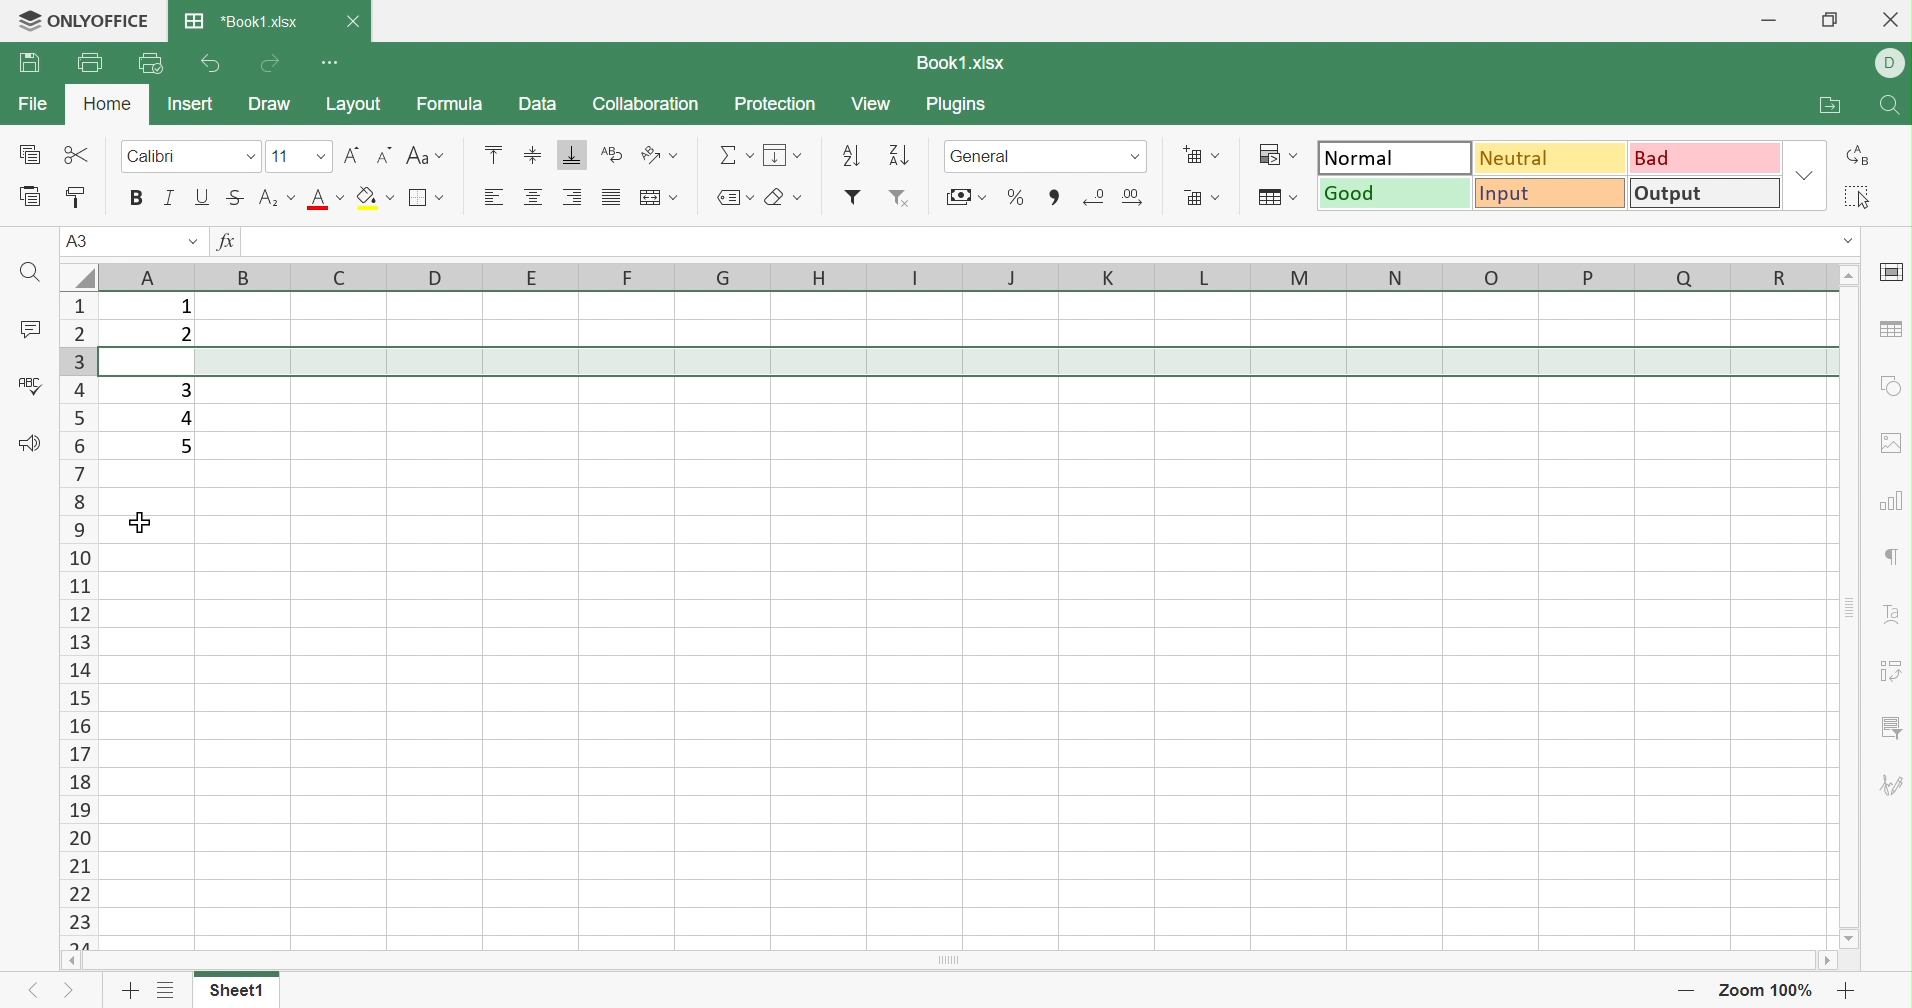 Image resolution: width=1912 pixels, height=1008 pixels. I want to click on Zoom out, so click(1685, 991).